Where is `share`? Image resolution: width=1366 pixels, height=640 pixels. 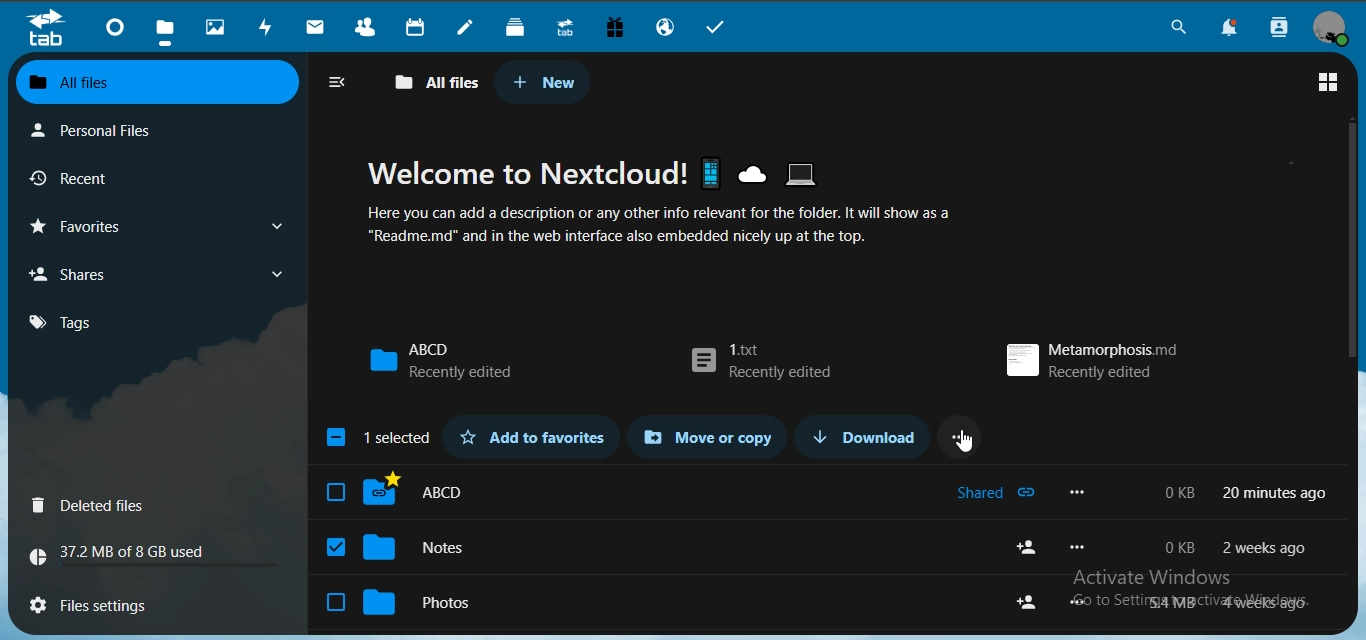
share is located at coordinates (1030, 601).